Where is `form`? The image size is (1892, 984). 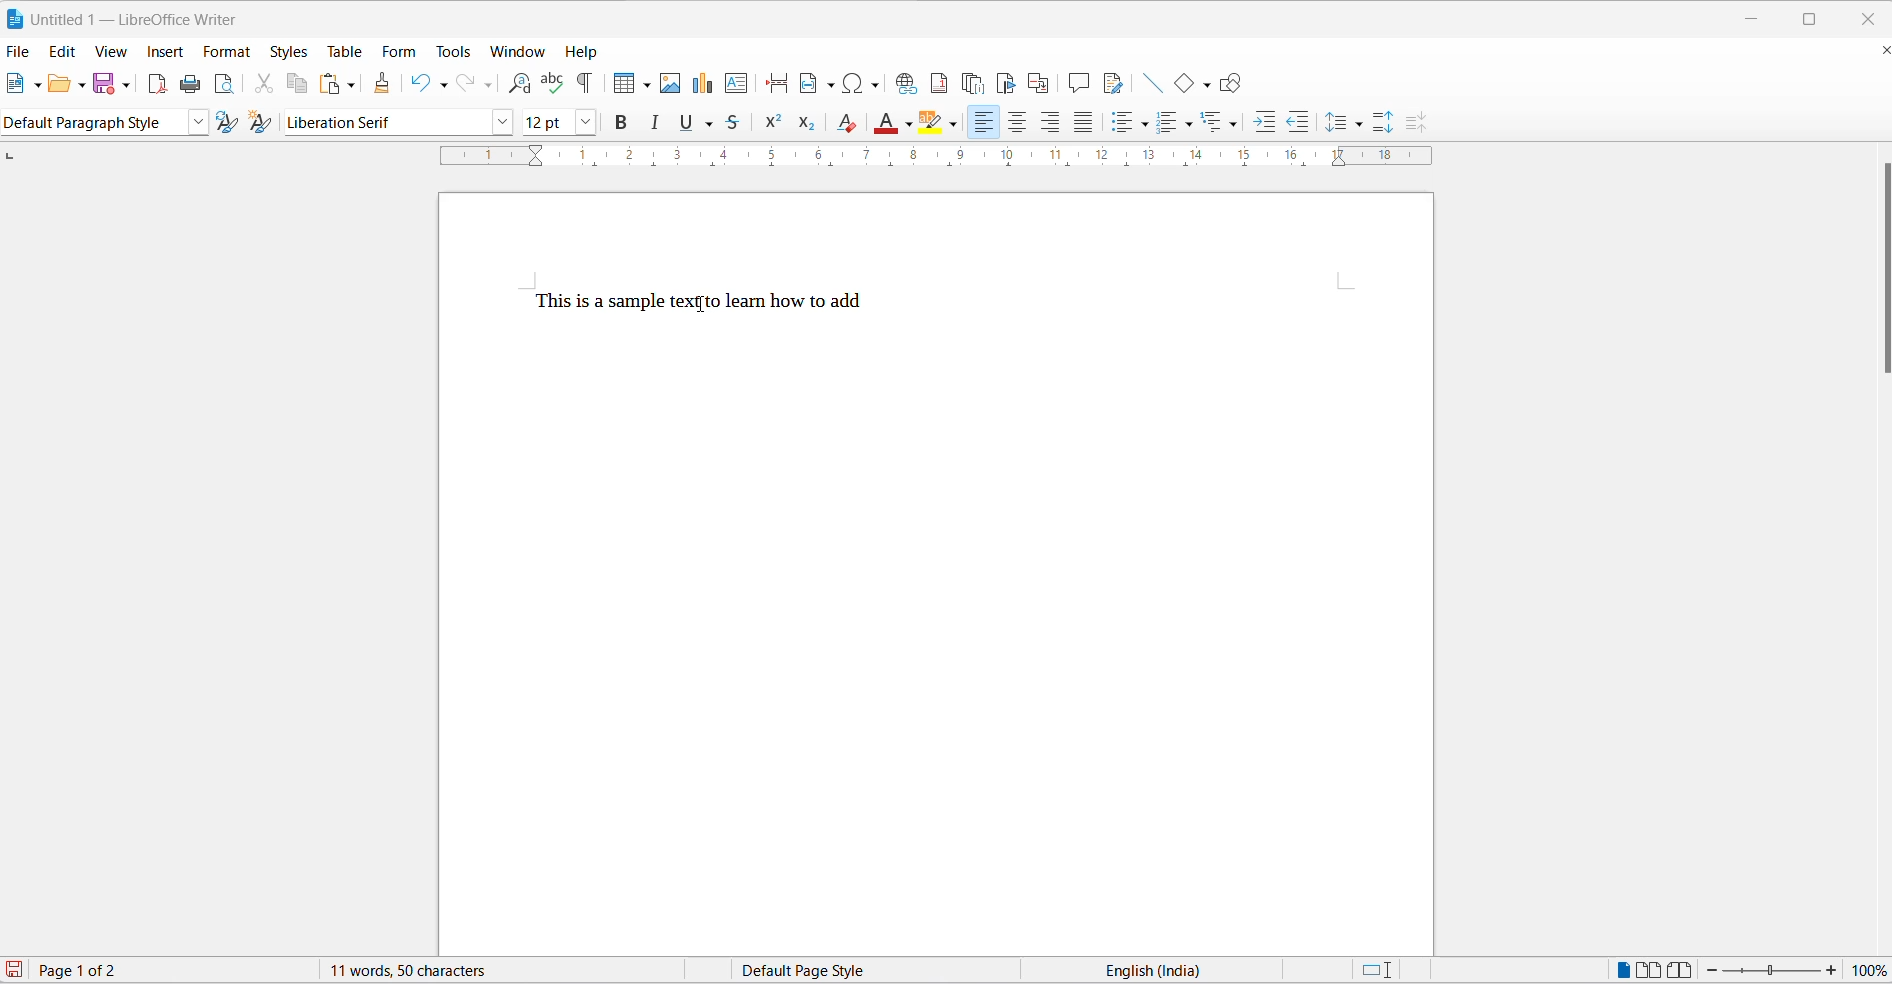 form is located at coordinates (402, 49).